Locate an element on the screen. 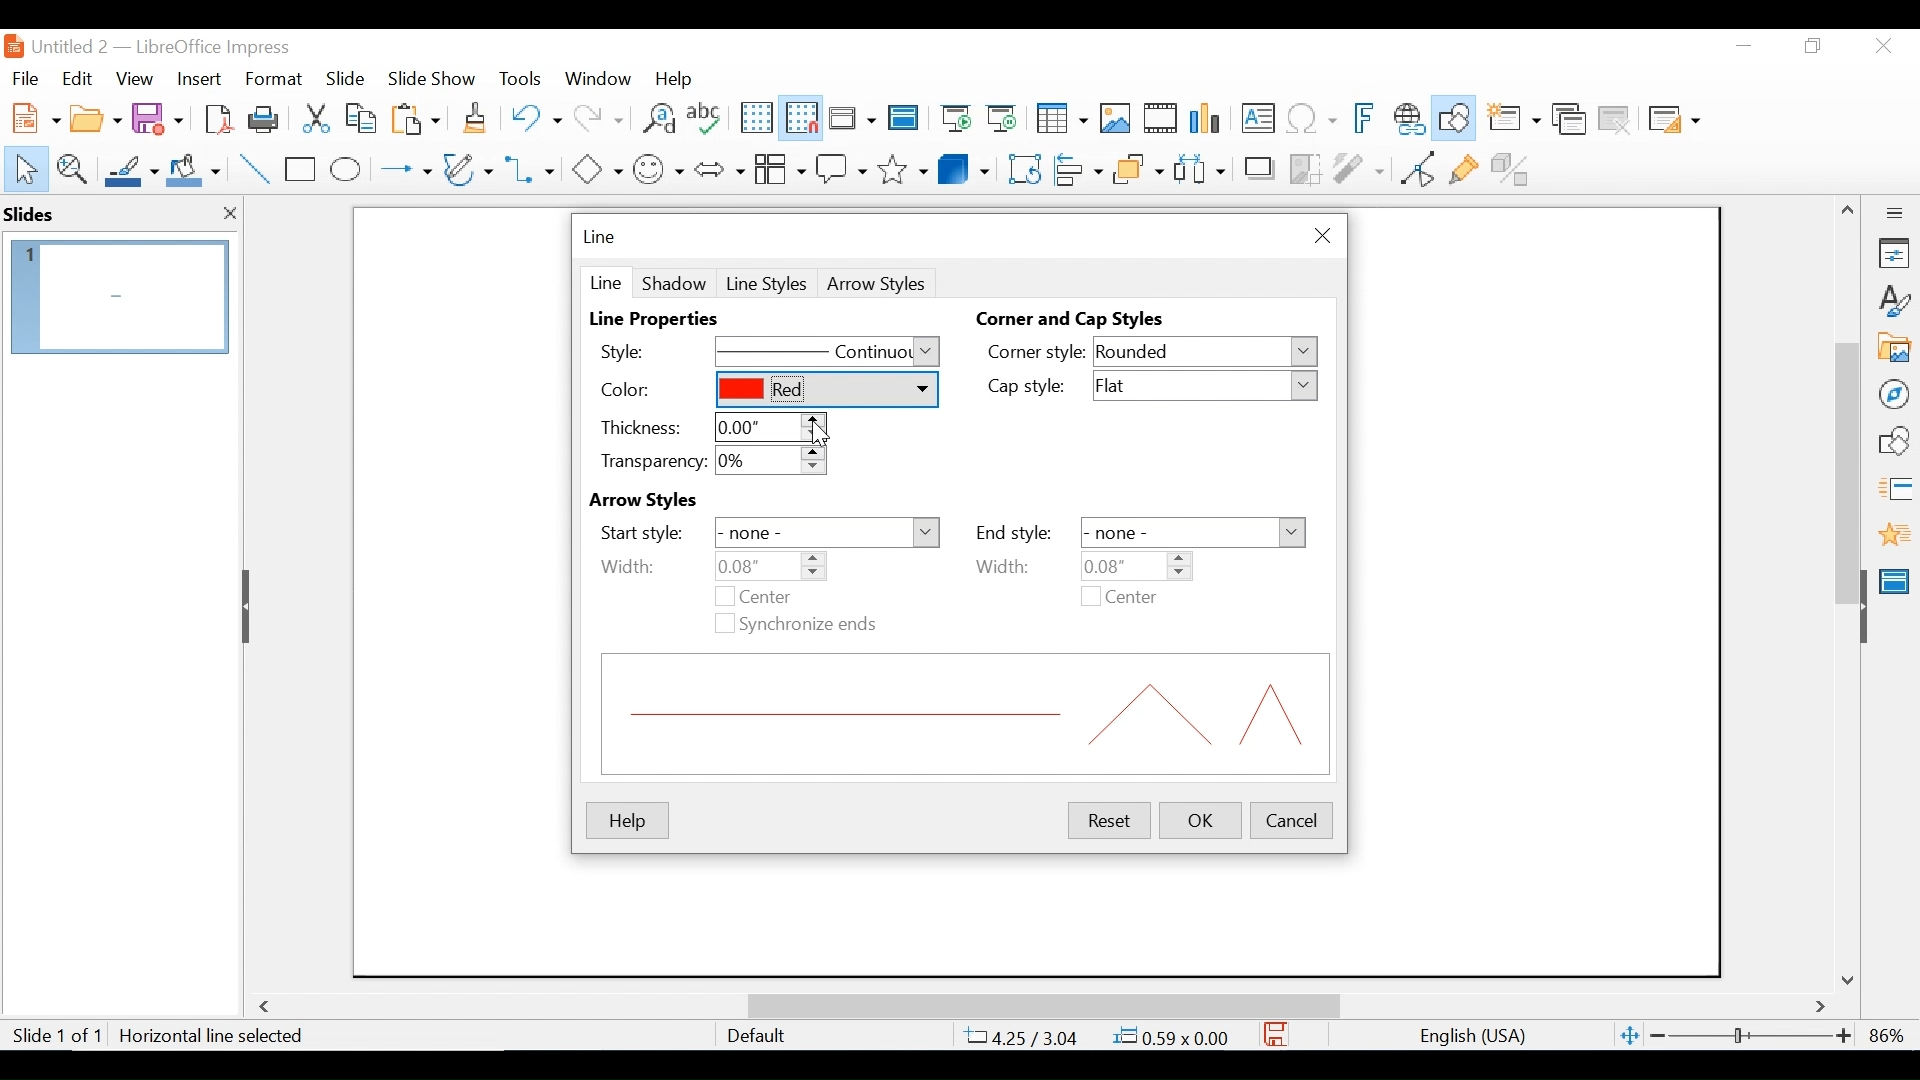  Insert Chart is located at coordinates (1208, 120).